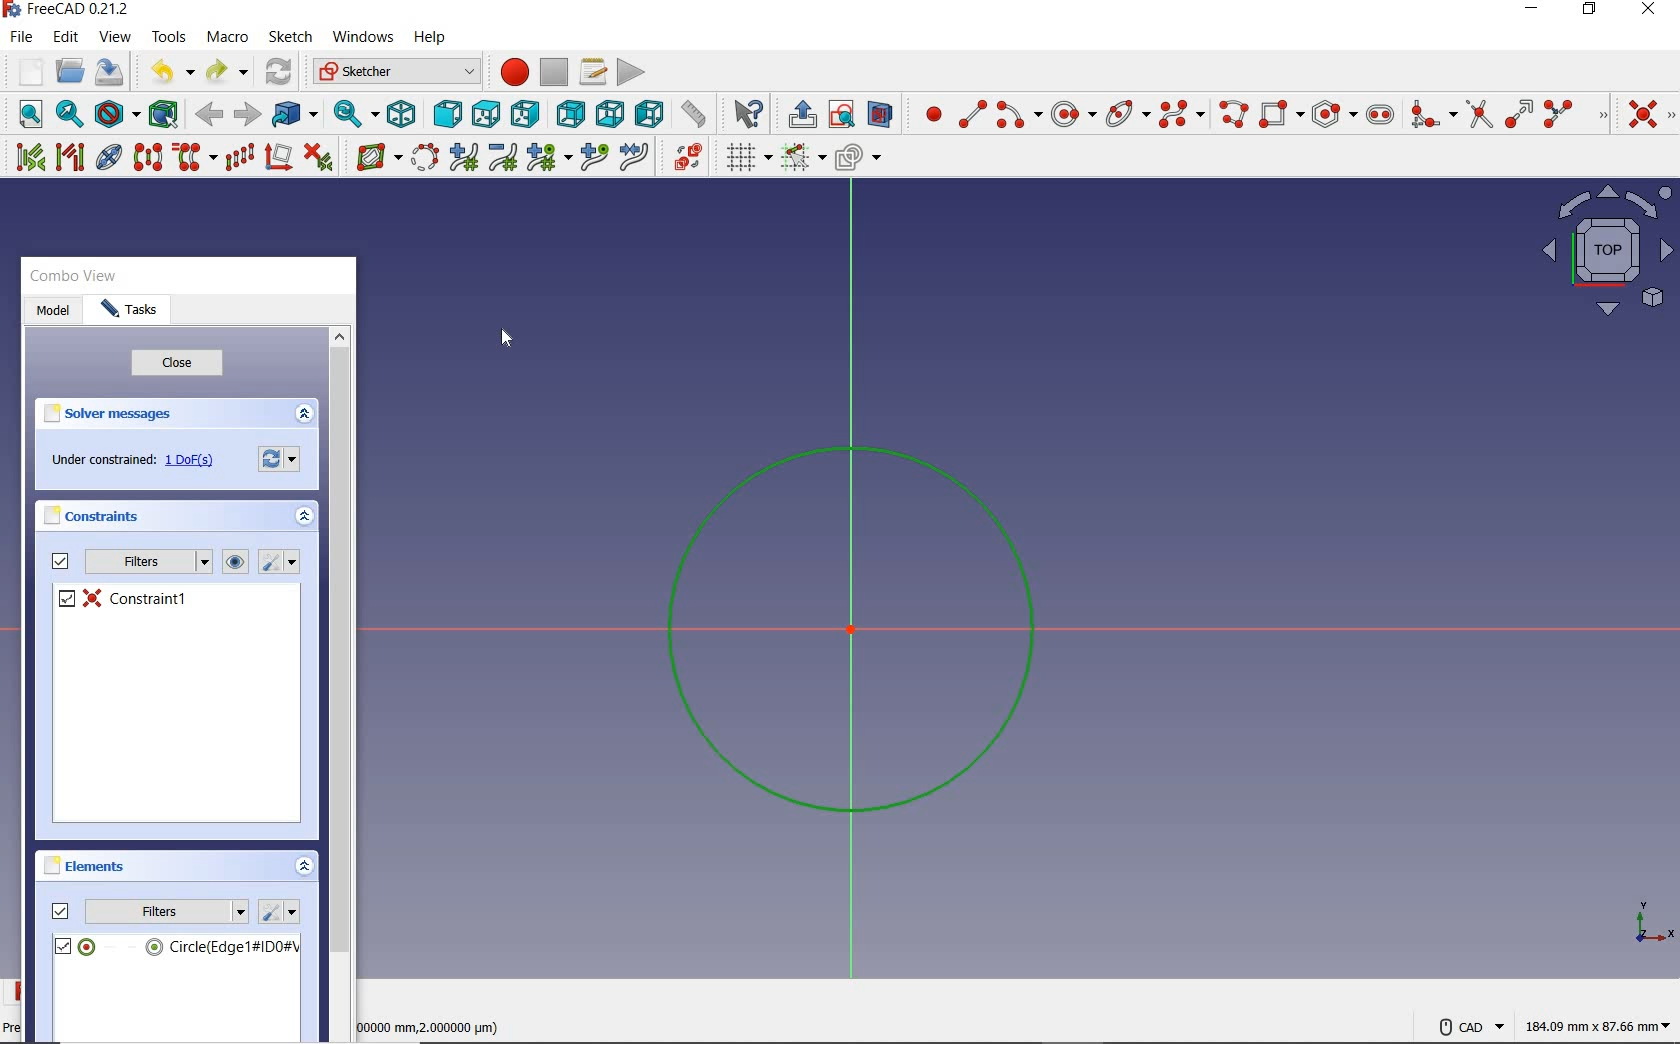  Describe the element at coordinates (523, 114) in the screenshot. I see `right` at that location.